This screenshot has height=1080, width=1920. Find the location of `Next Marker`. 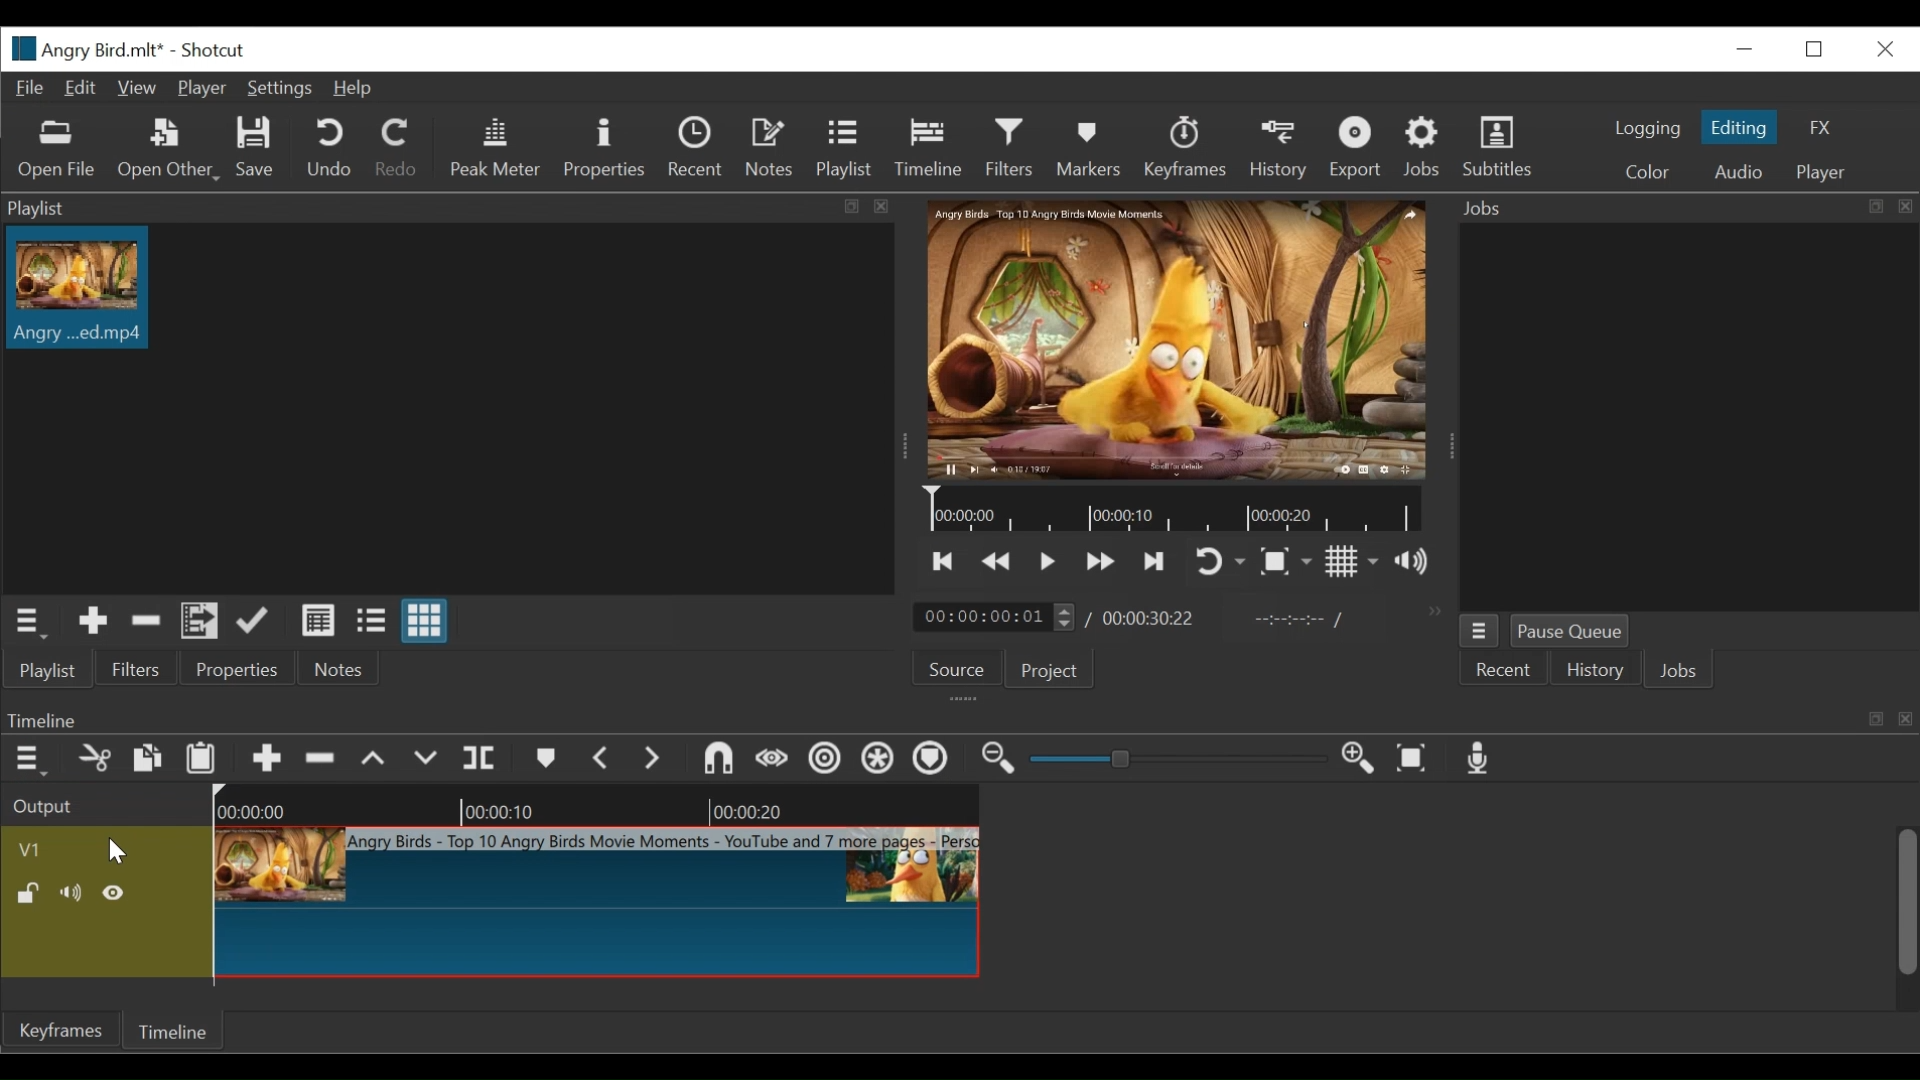

Next Marker is located at coordinates (652, 760).